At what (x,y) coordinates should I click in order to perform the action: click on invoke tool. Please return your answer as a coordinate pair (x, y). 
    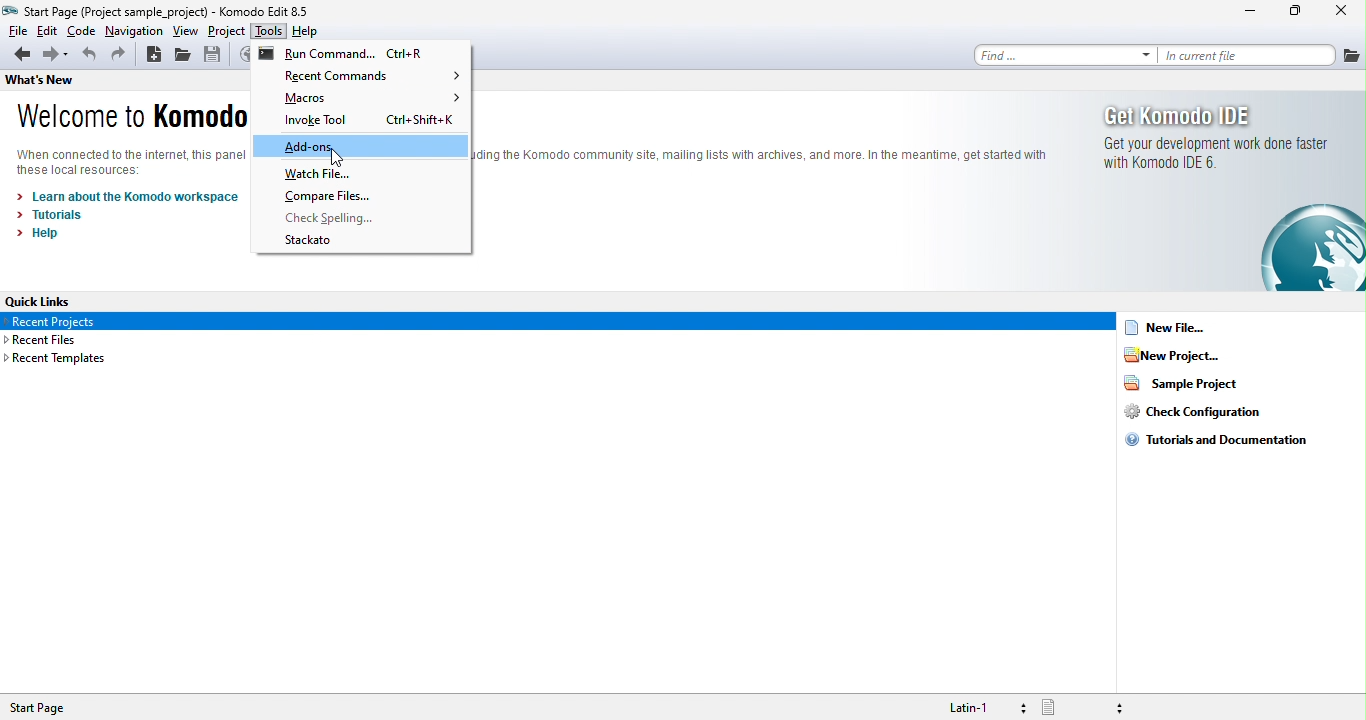
    Looking at the image, I should click on (365, 122).